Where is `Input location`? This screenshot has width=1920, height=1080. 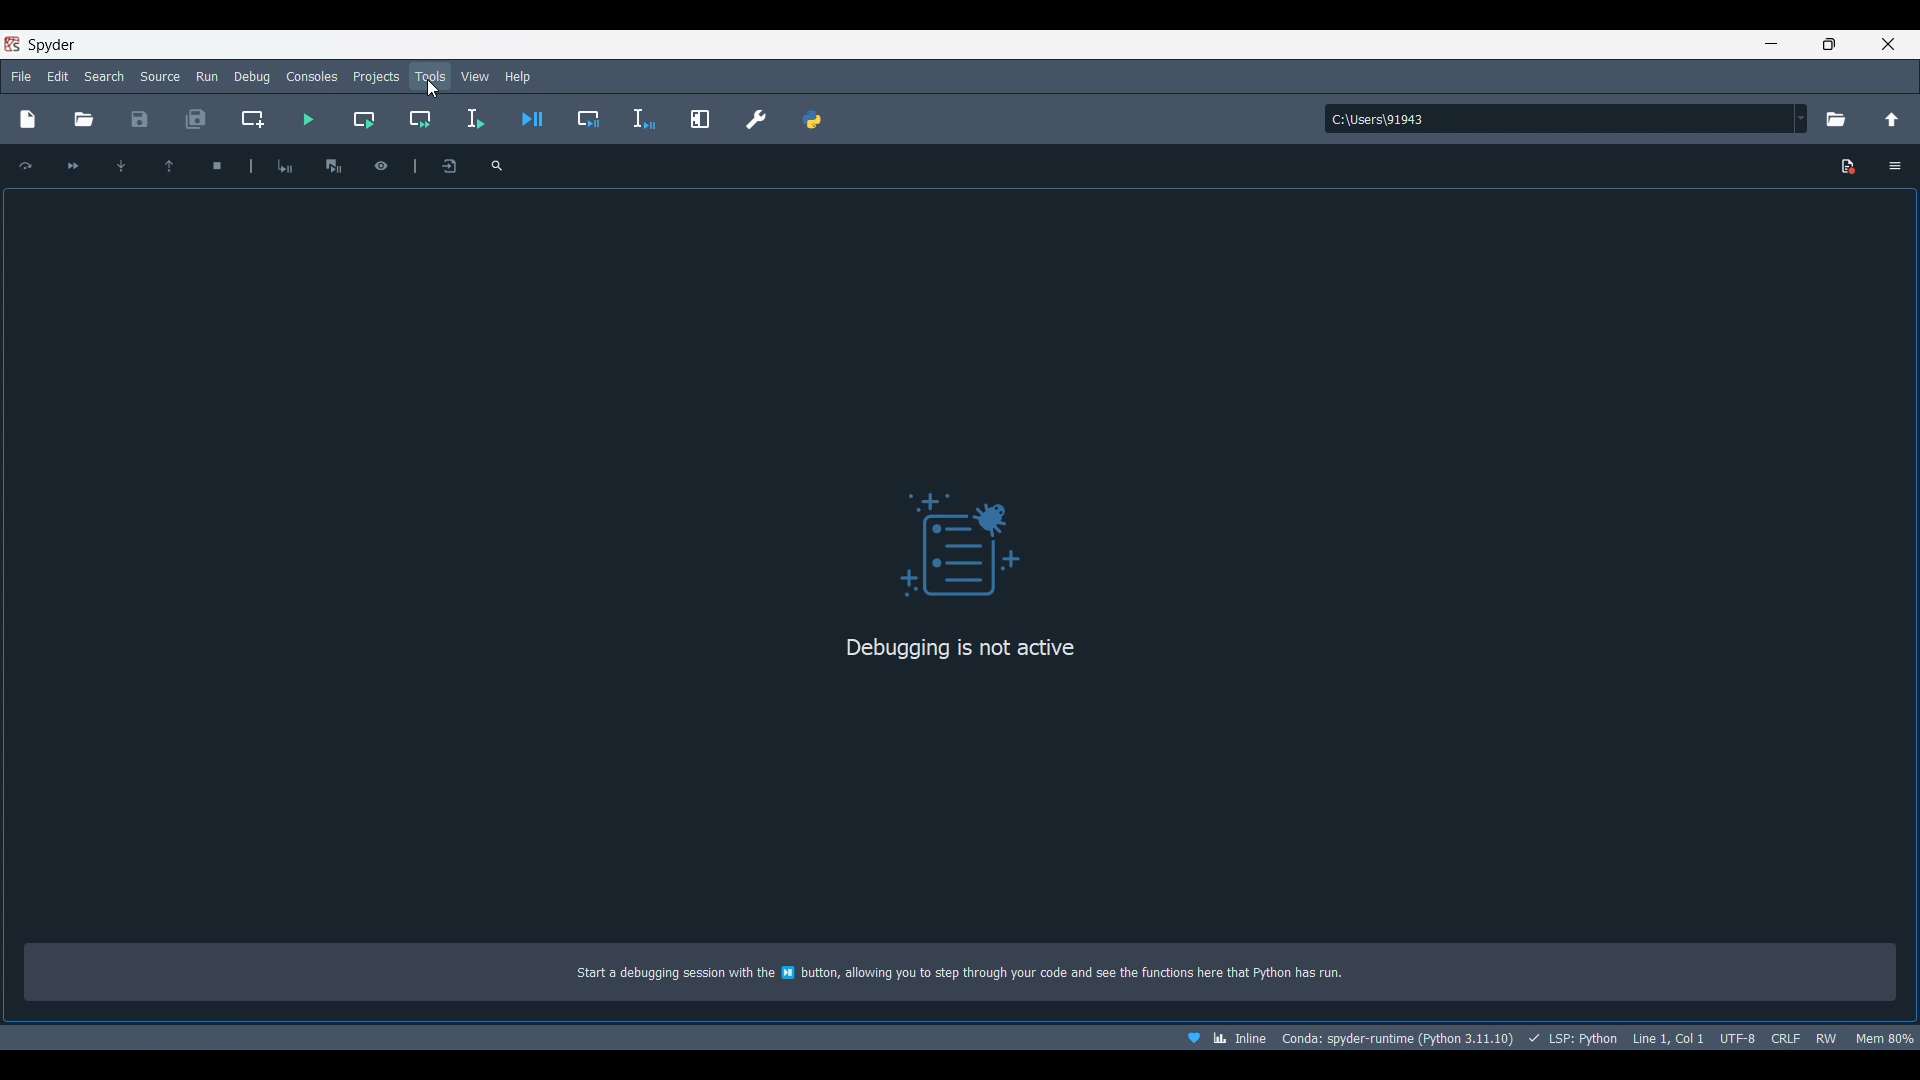 Input location is located at coordinates (1559, 119).